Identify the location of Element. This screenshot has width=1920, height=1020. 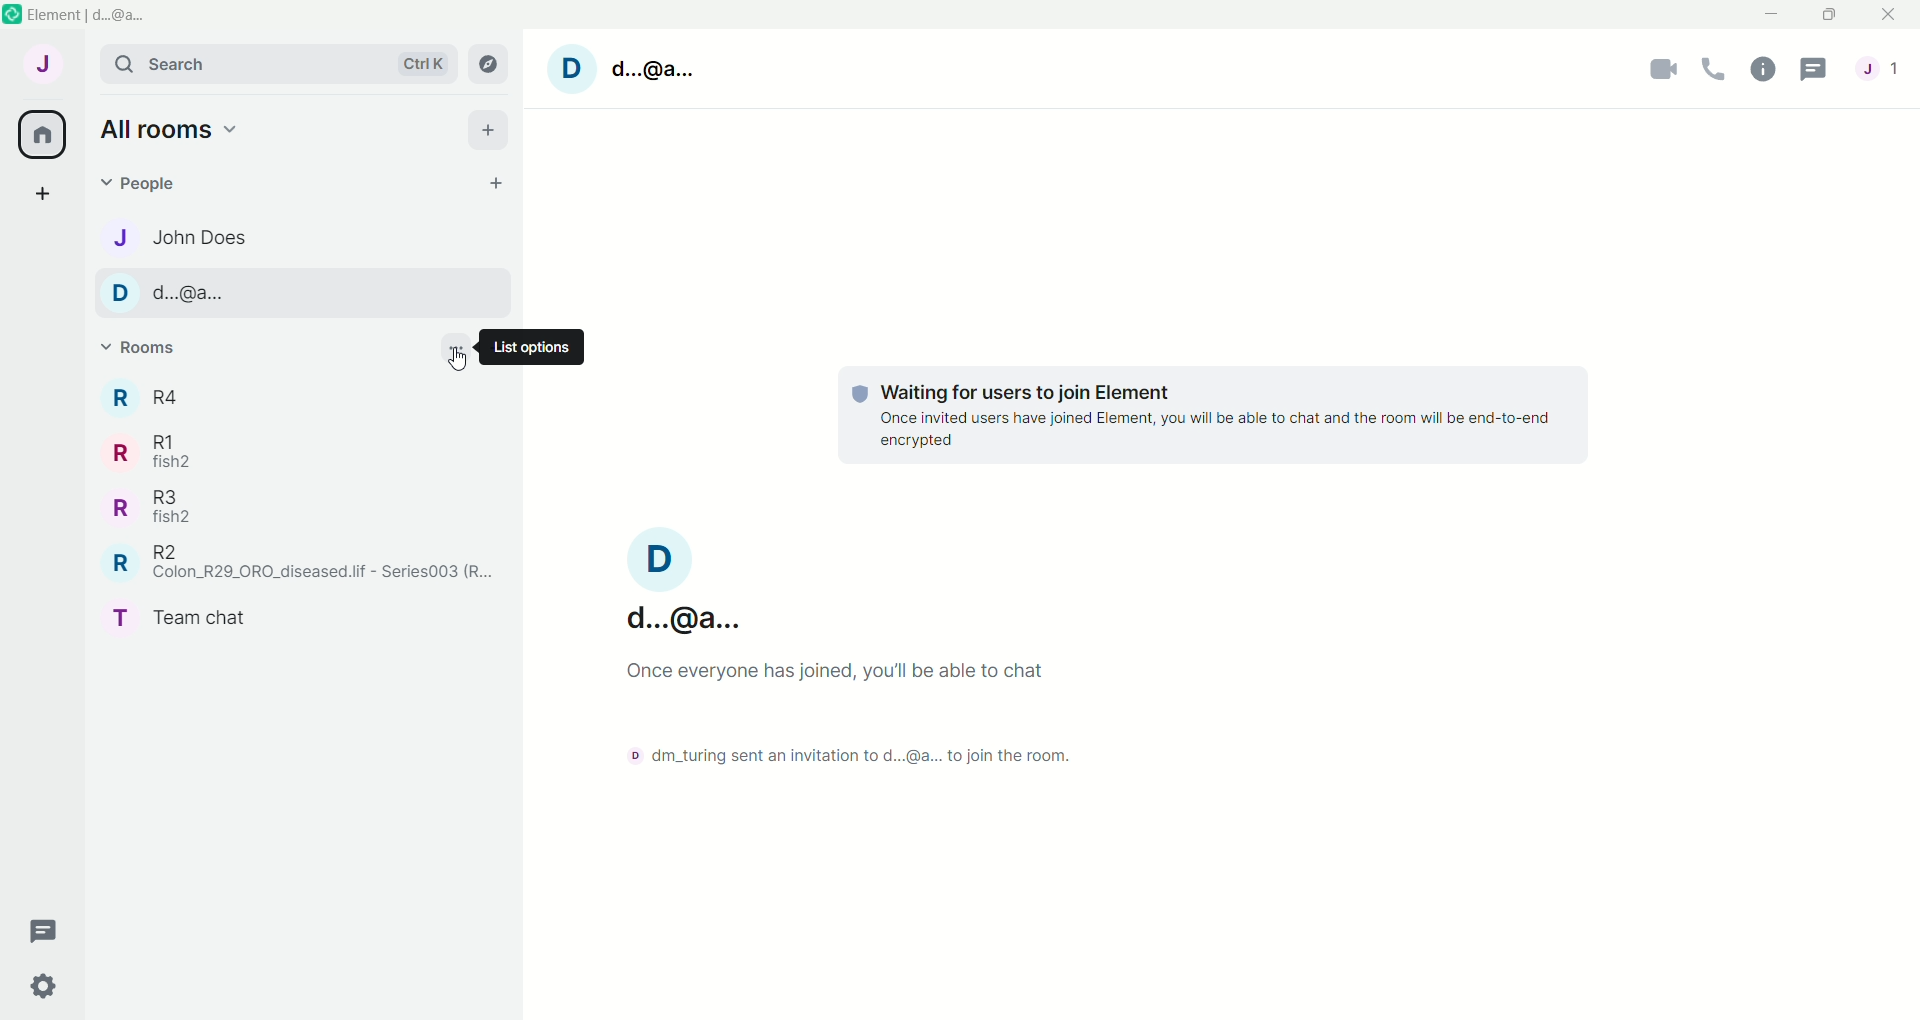
(94, 14).